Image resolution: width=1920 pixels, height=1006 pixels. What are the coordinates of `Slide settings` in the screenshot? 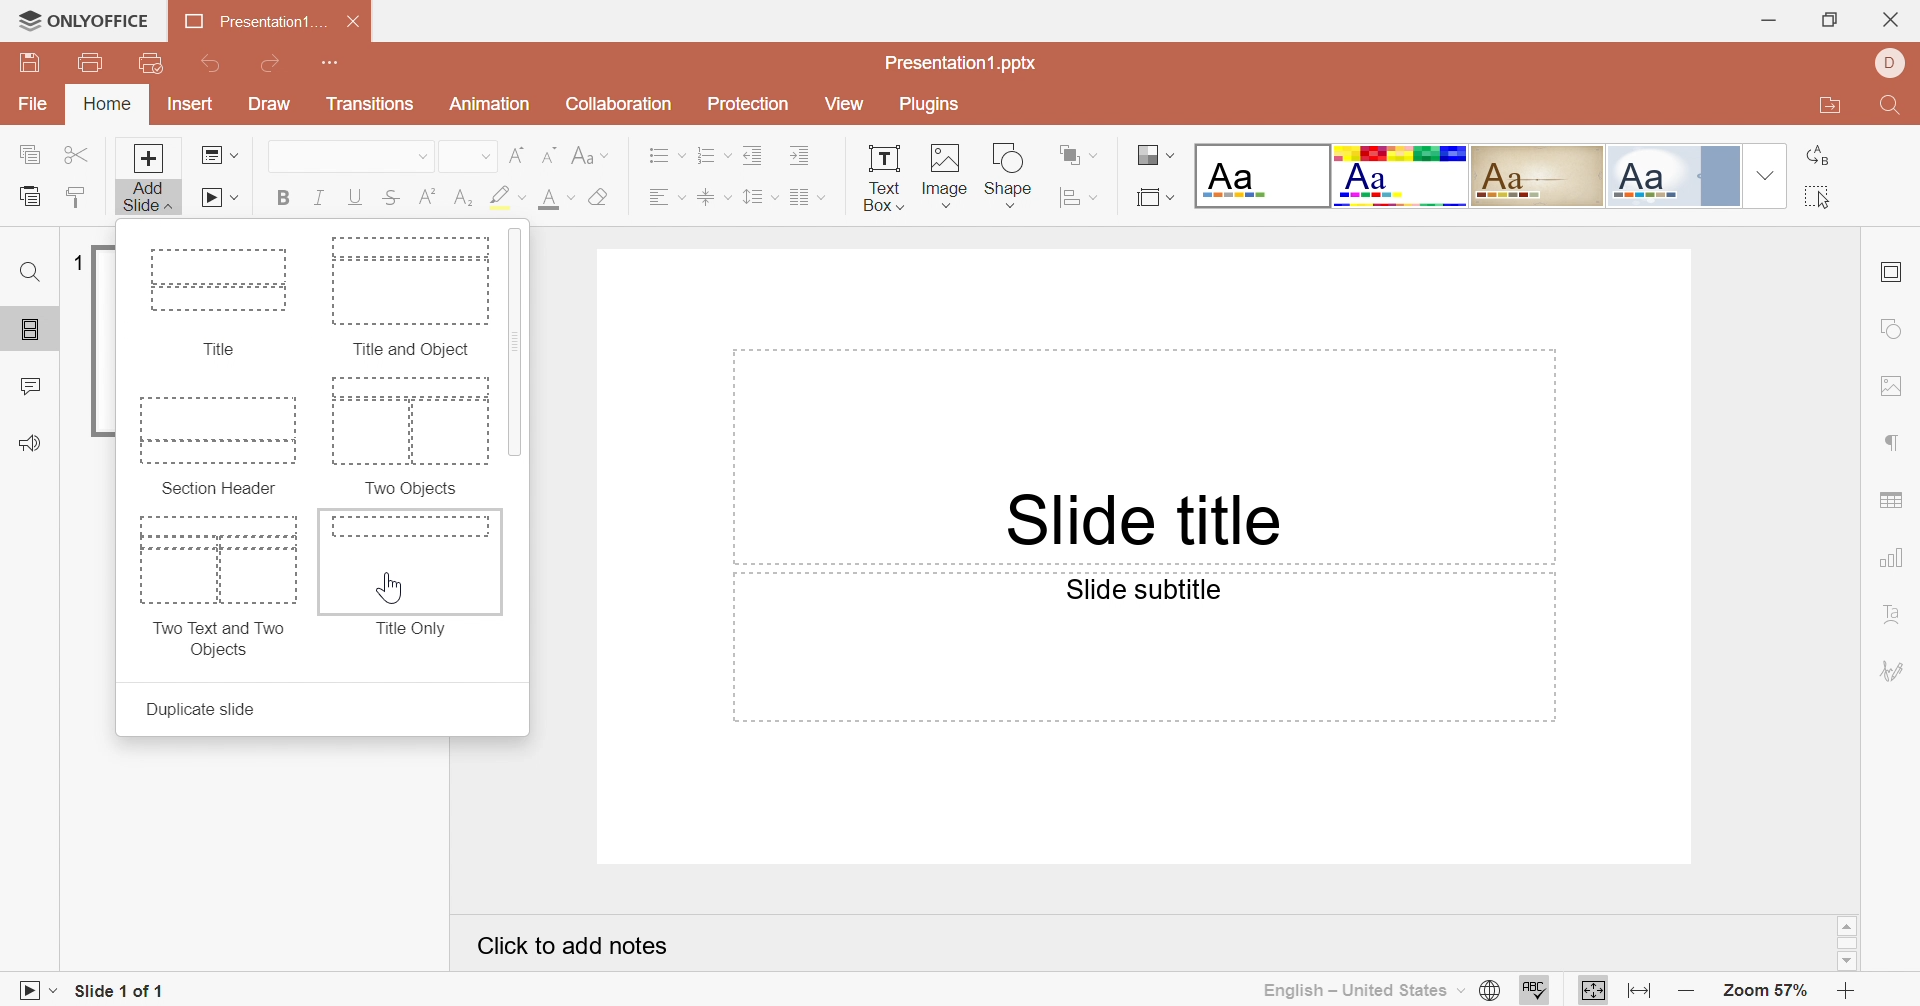 It's located at (1891, 271).